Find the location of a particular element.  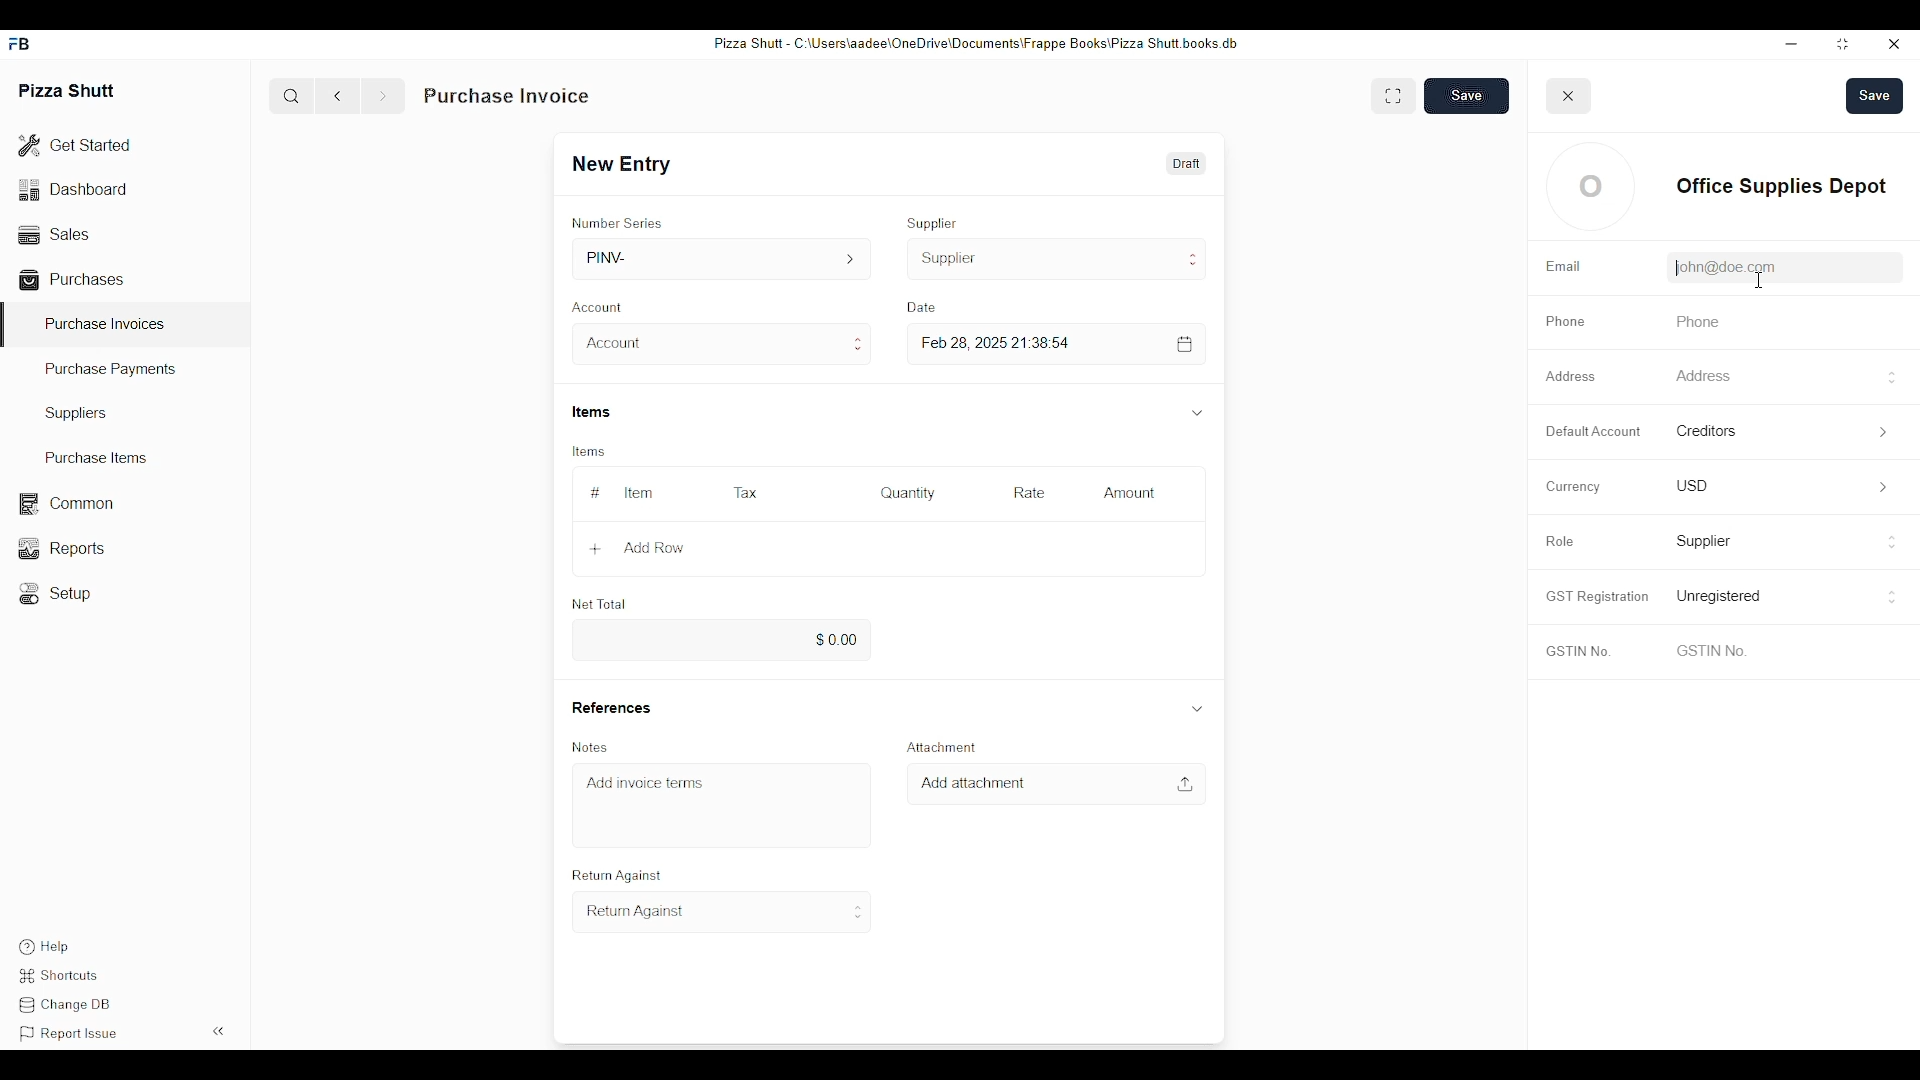

Common is located at coordinates (65, 504).